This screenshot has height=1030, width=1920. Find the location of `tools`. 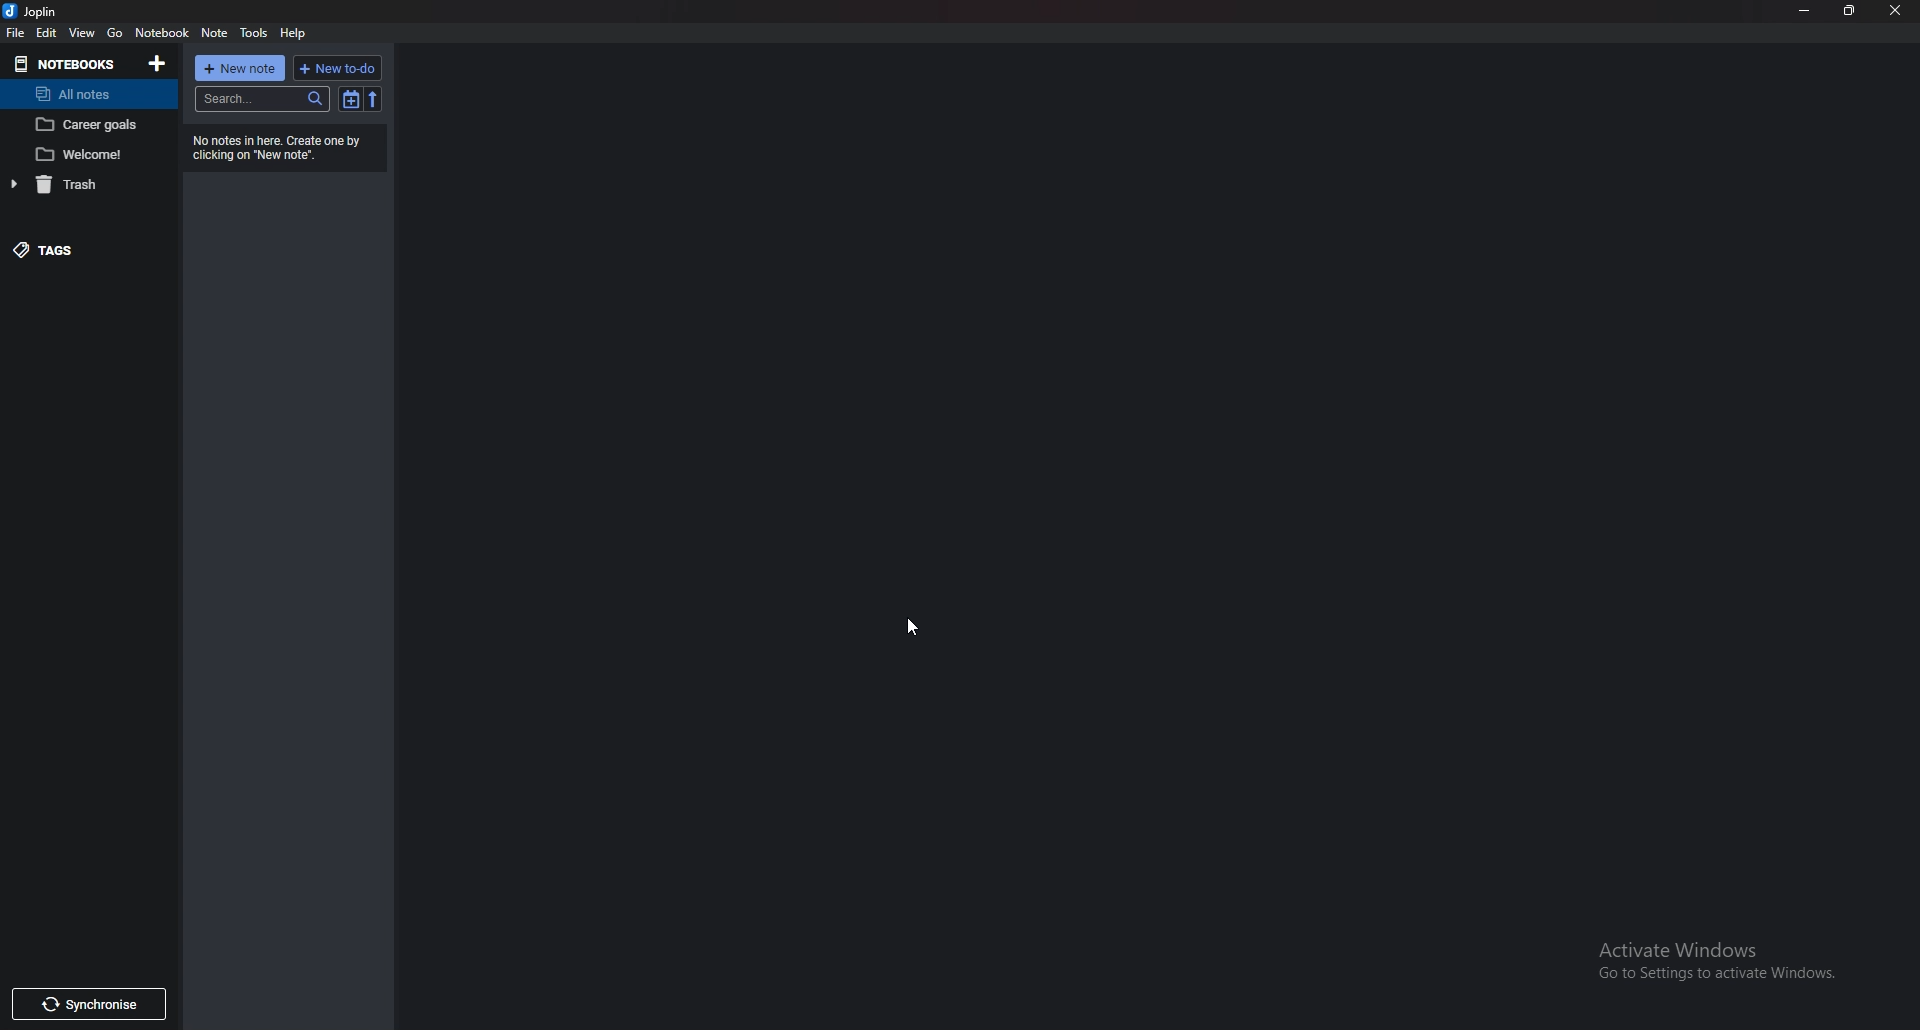

tools is located at coordinates (255, 32).